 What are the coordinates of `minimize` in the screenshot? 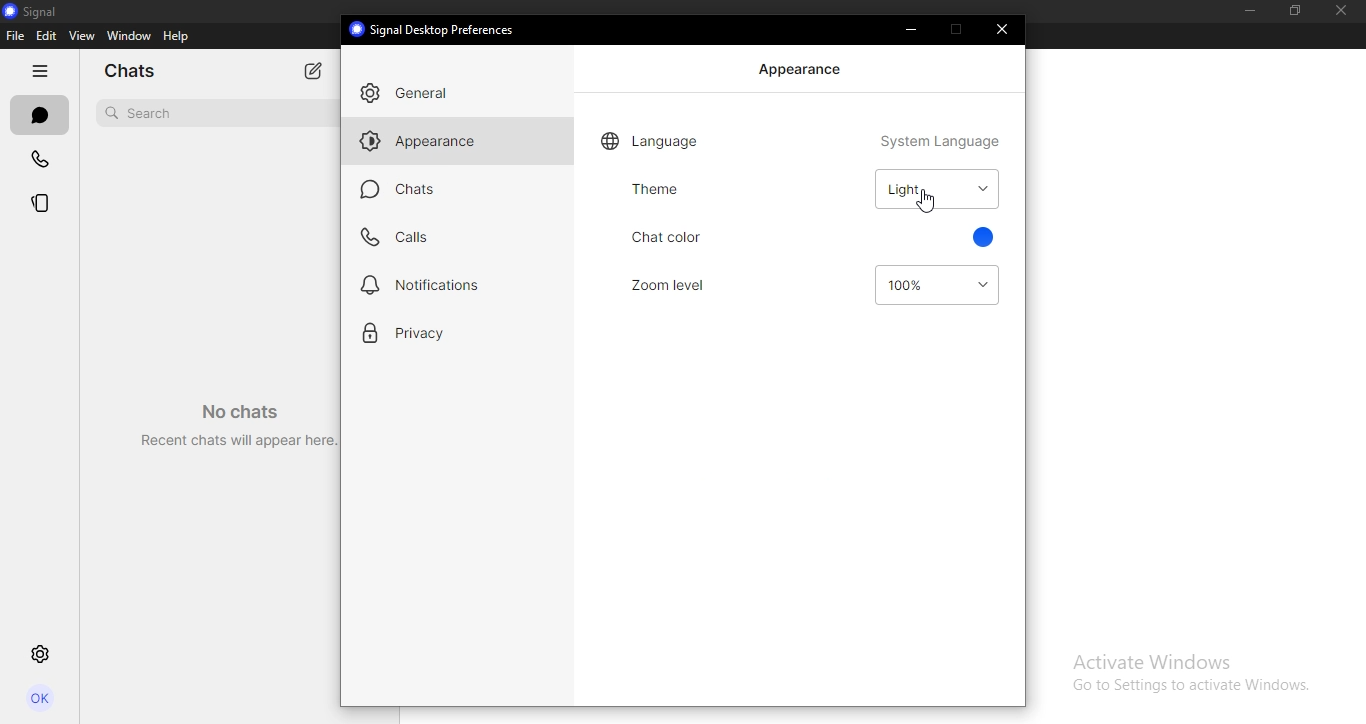 It's located at (1245, 12).